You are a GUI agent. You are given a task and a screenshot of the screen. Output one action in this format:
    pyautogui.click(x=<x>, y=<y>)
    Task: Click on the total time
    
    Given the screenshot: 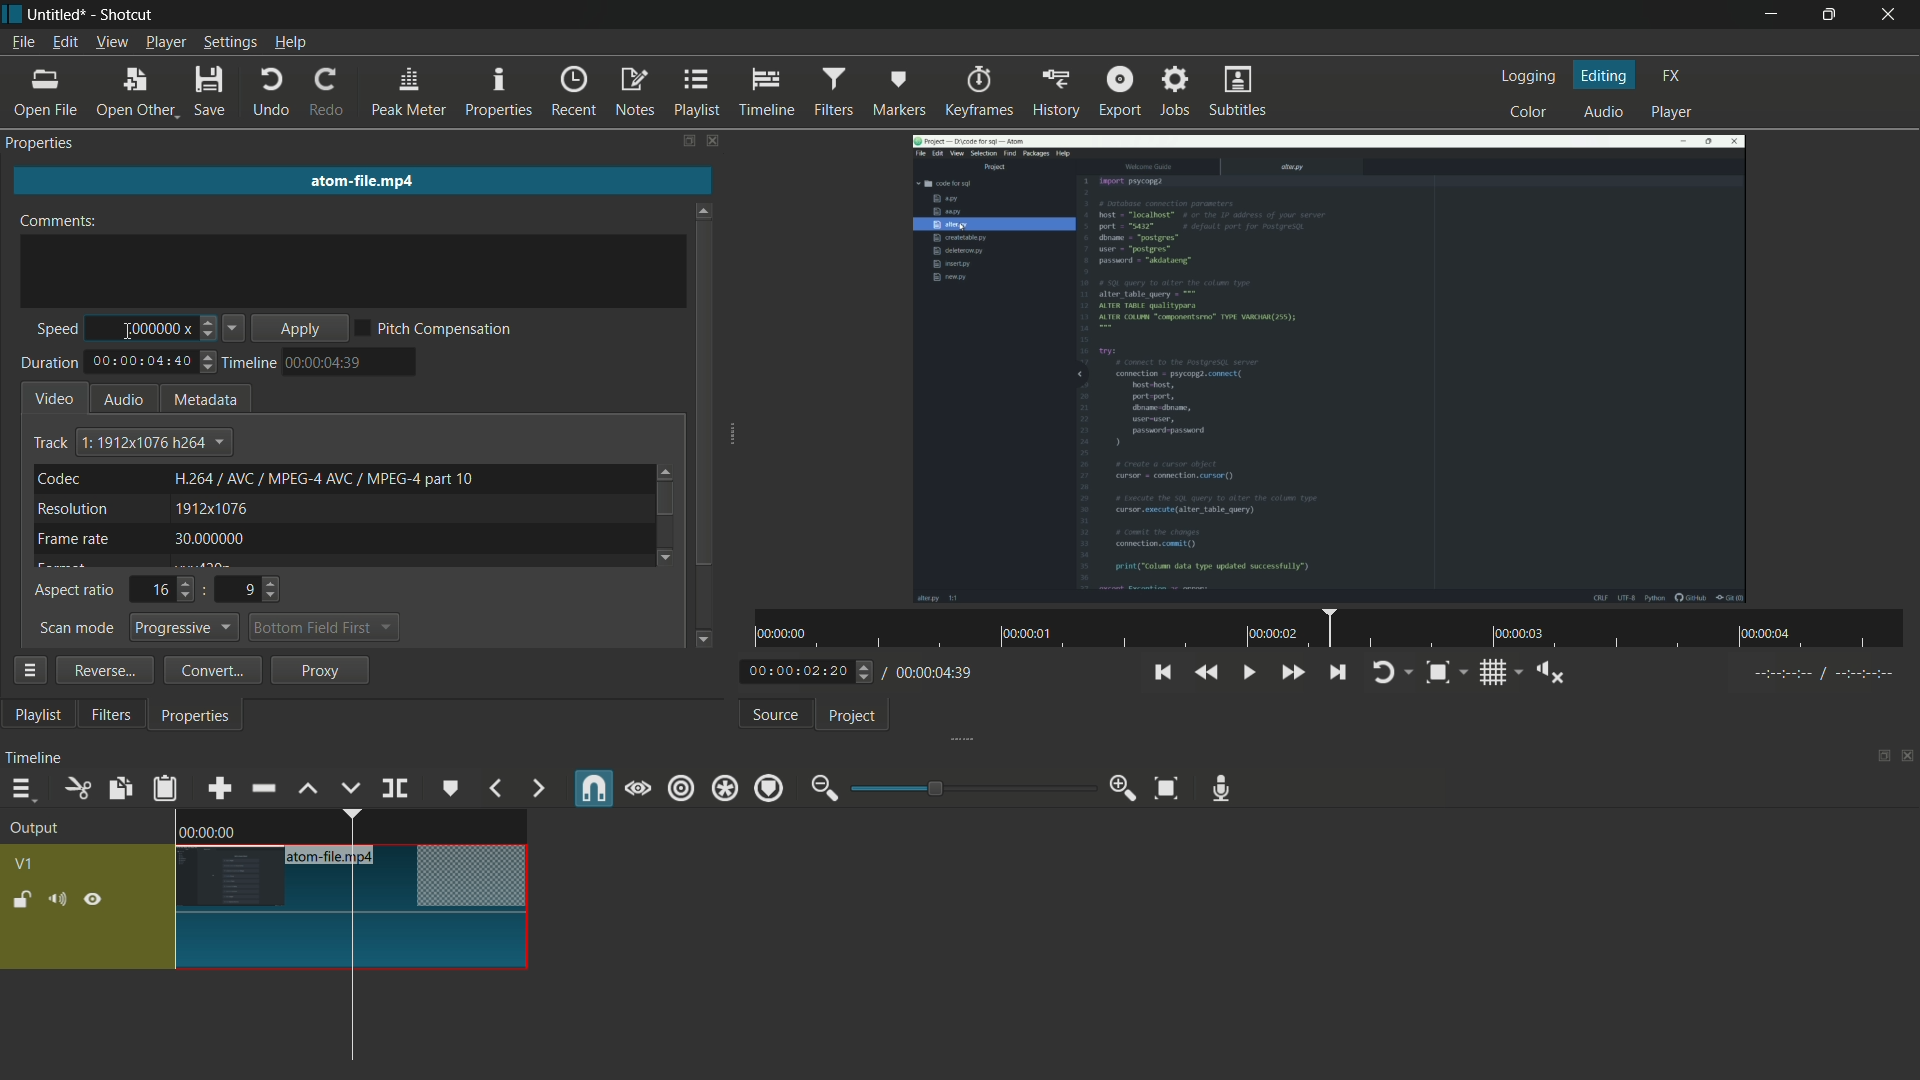 What is the action you would take?
    pyautogui.click(x=934, y=673)
    